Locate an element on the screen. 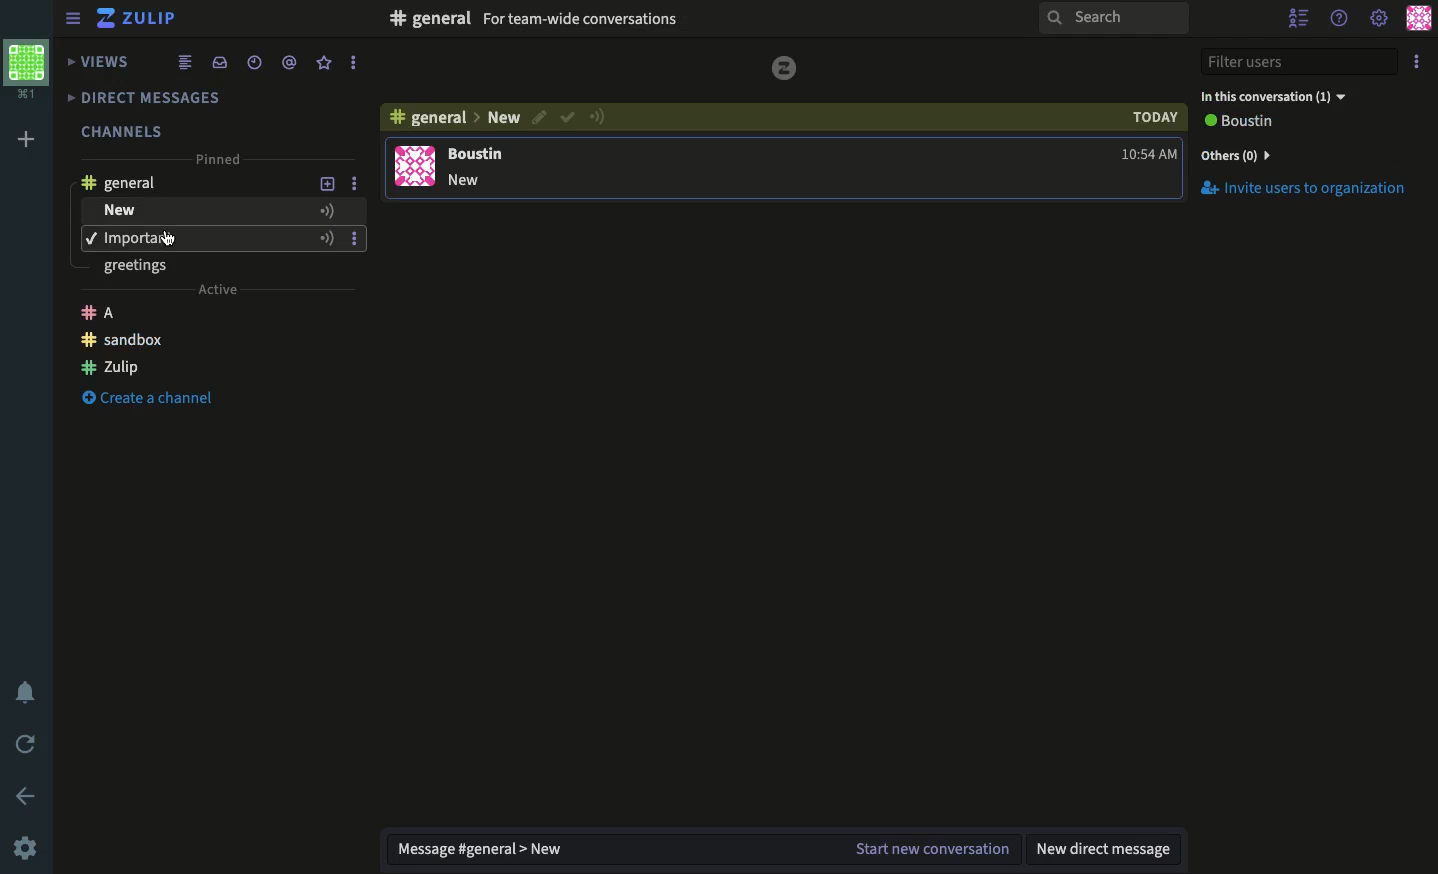 Image resolution: width=1438 pixels, height=874 pixels. Important - topic is located at coordinates (194, 242).